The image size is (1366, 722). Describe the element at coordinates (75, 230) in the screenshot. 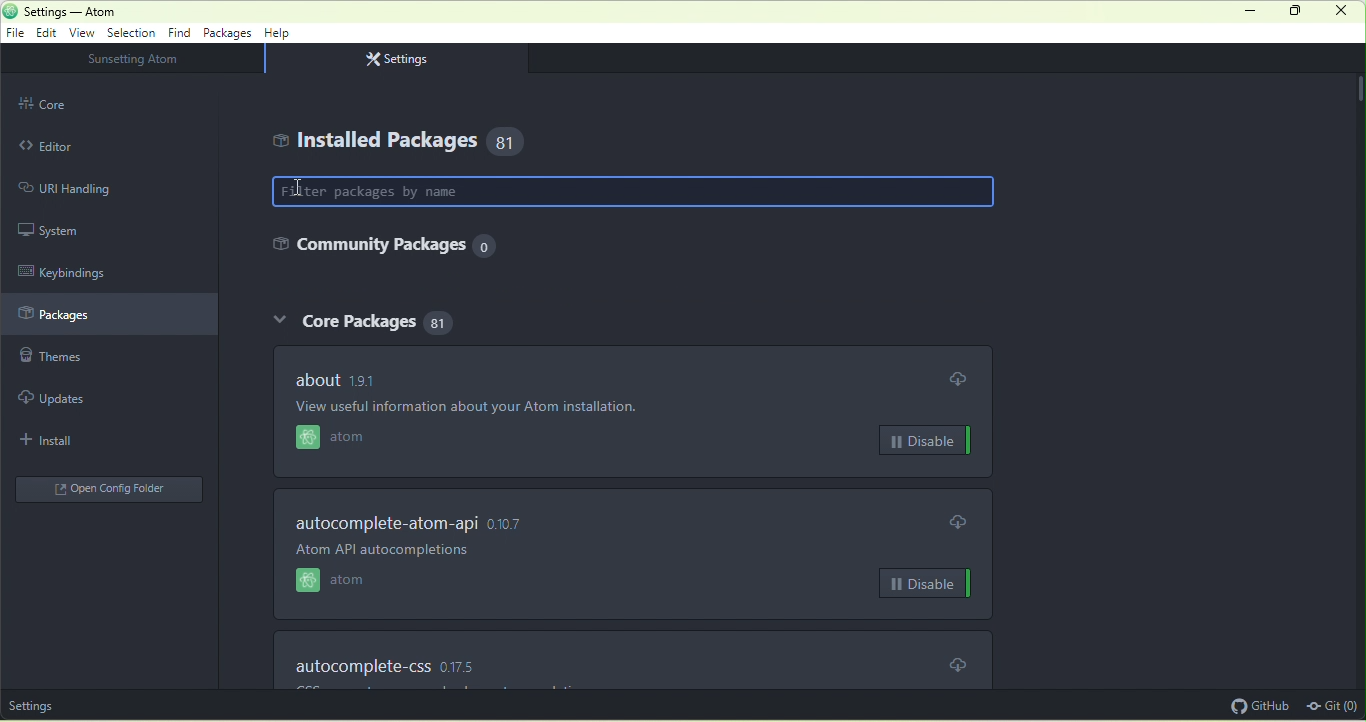

I see `system` at that location.